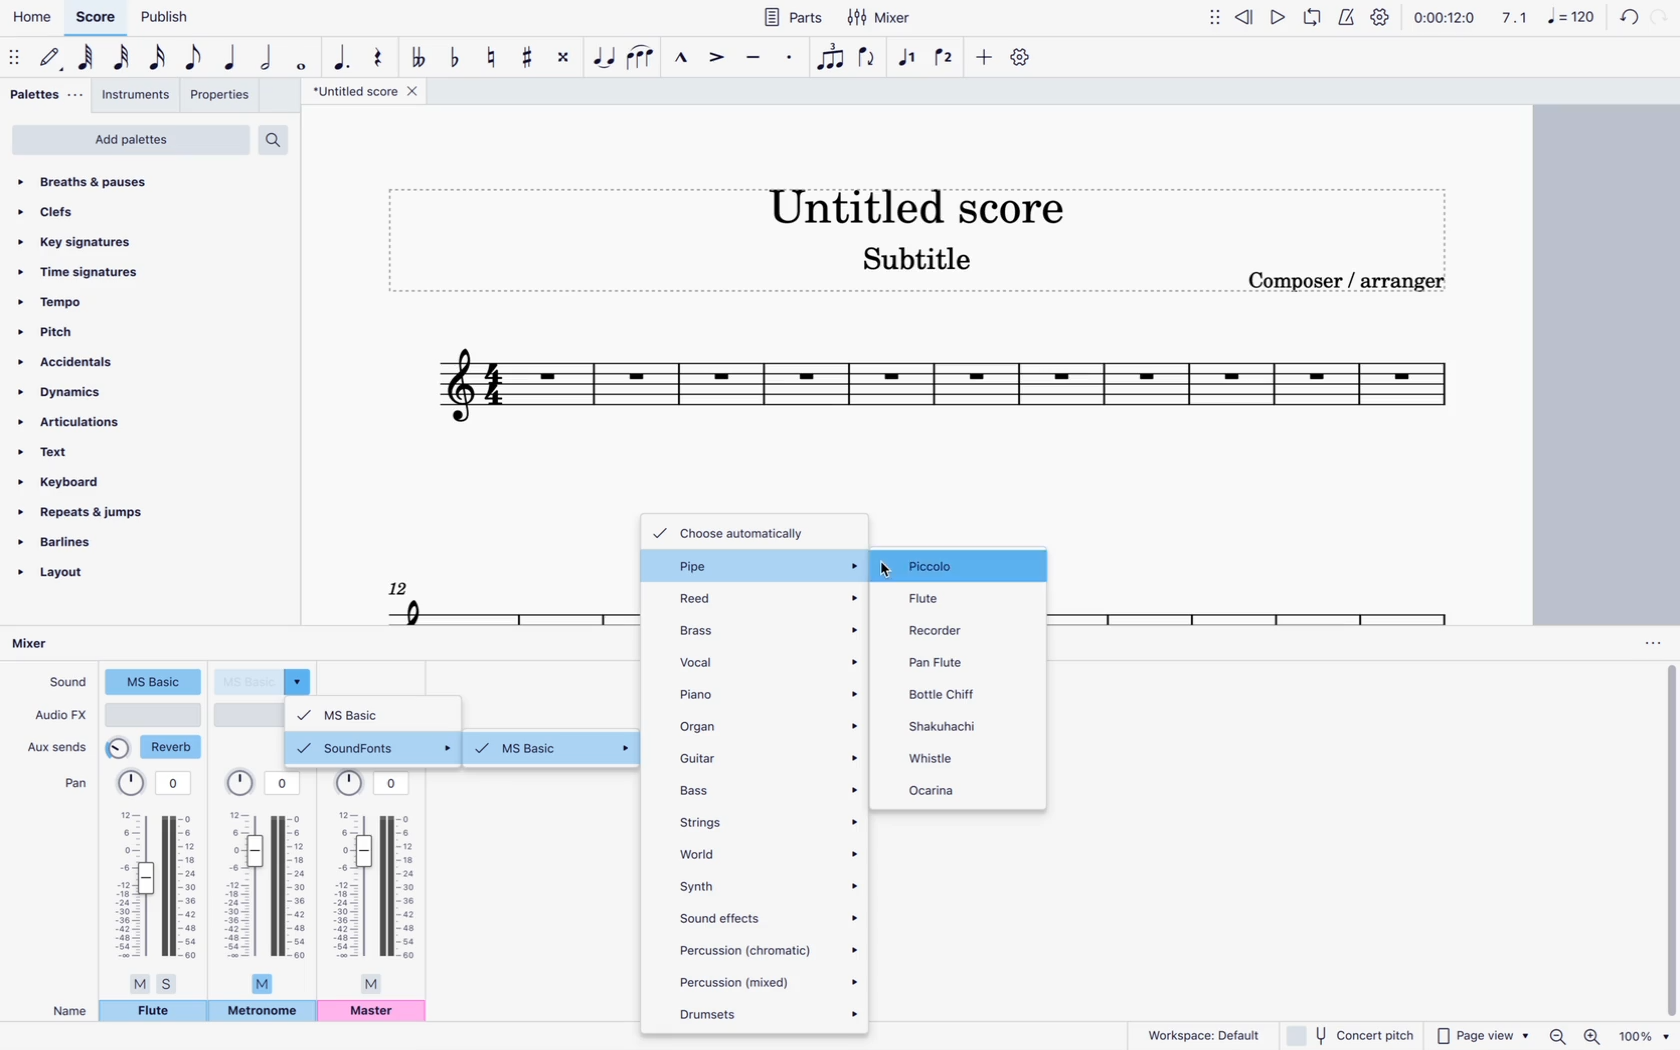 The height and width of the screenshot is (1050, 1680). Describe the element at coordinates (895, 567) in the screenshot. I see `cursor` at that location.